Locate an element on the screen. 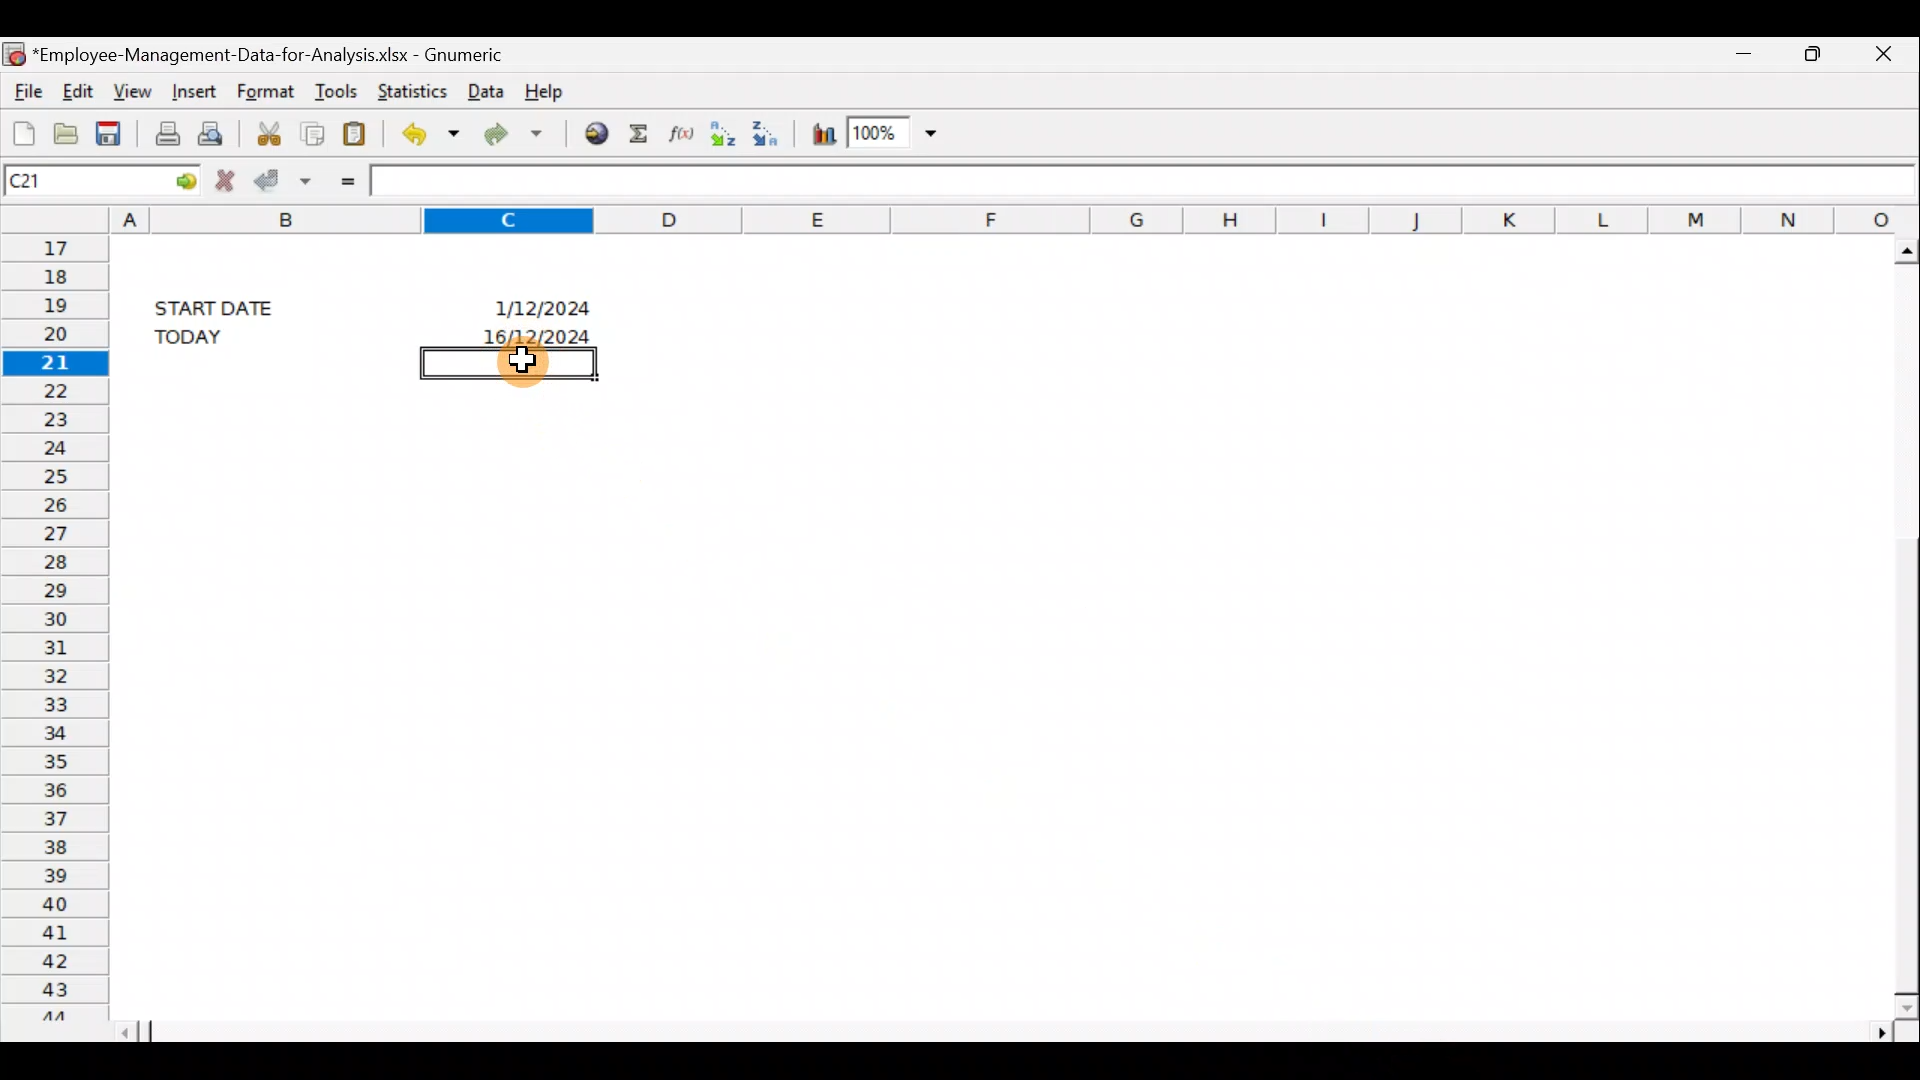  Scroll bar is located at coordinates (1898, 623).